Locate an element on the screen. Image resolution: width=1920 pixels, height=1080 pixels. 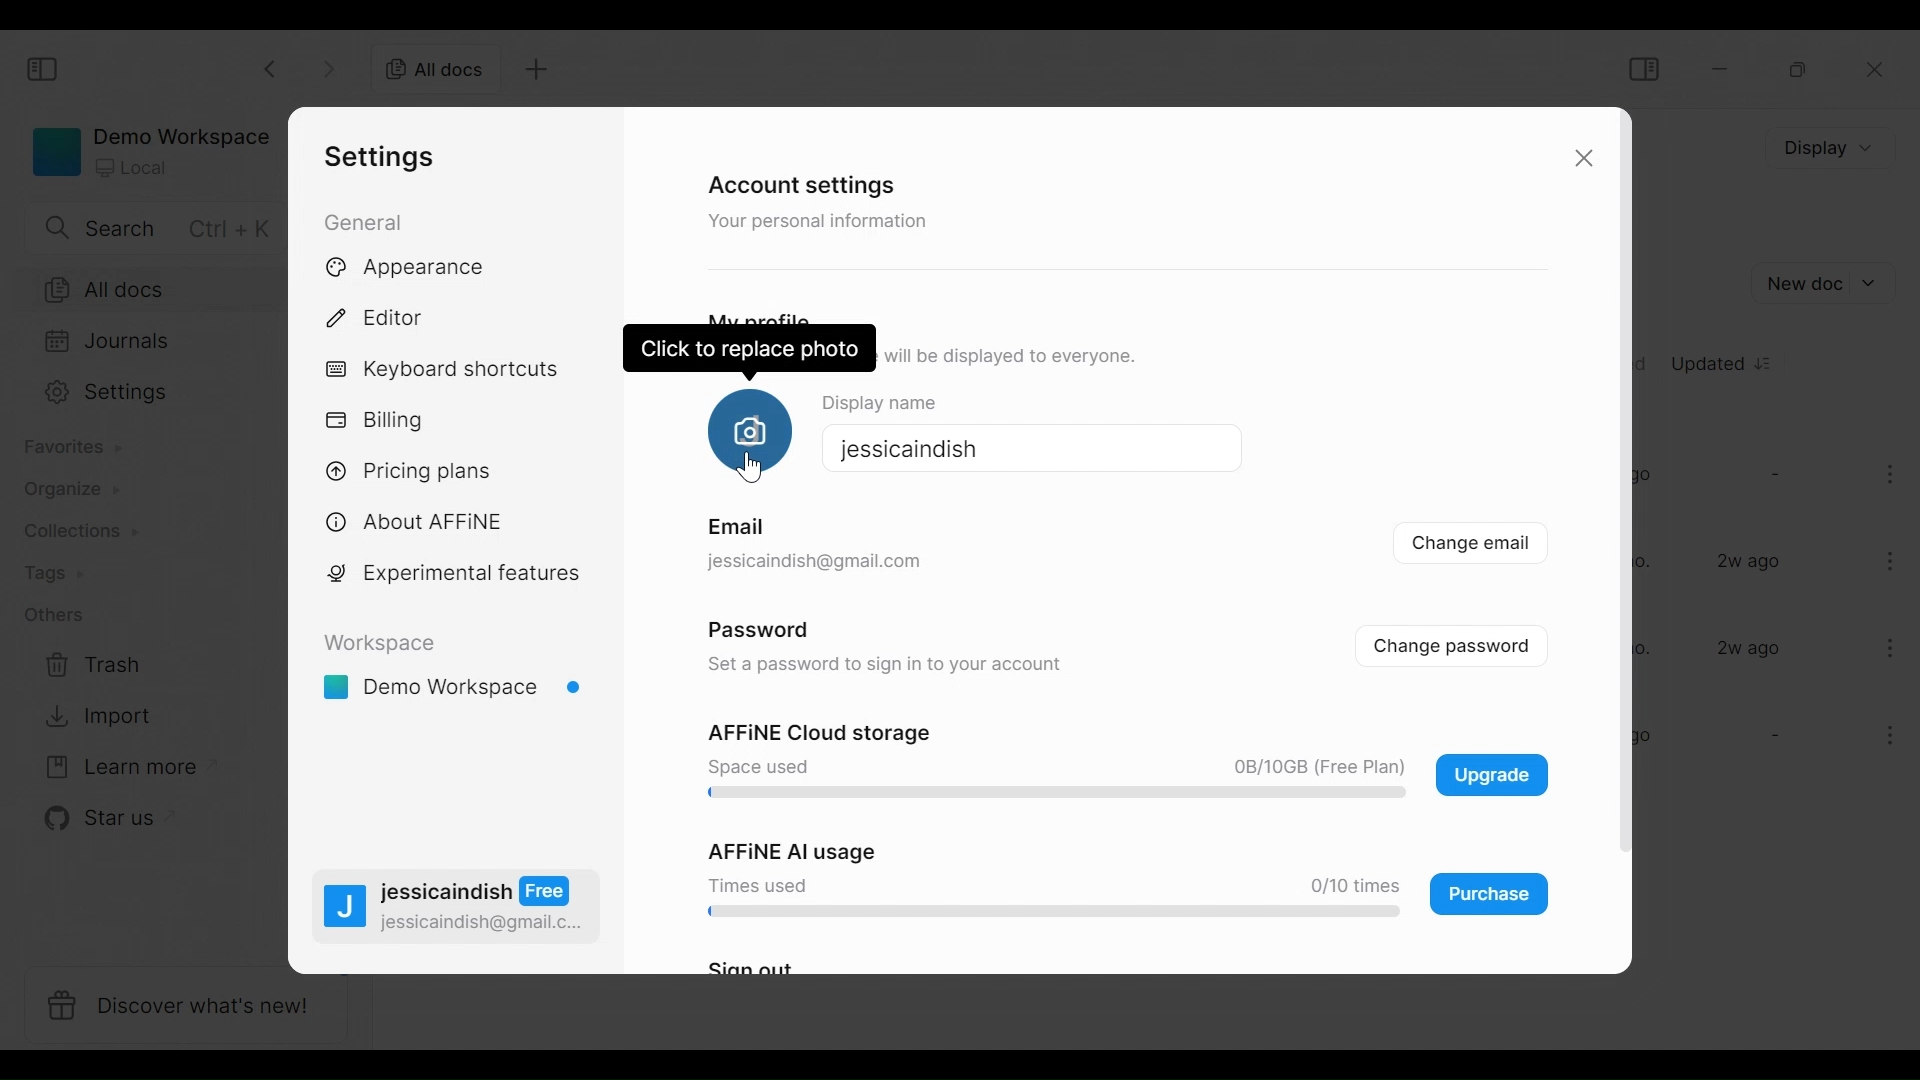
Password is located at coordinates (758, 627).